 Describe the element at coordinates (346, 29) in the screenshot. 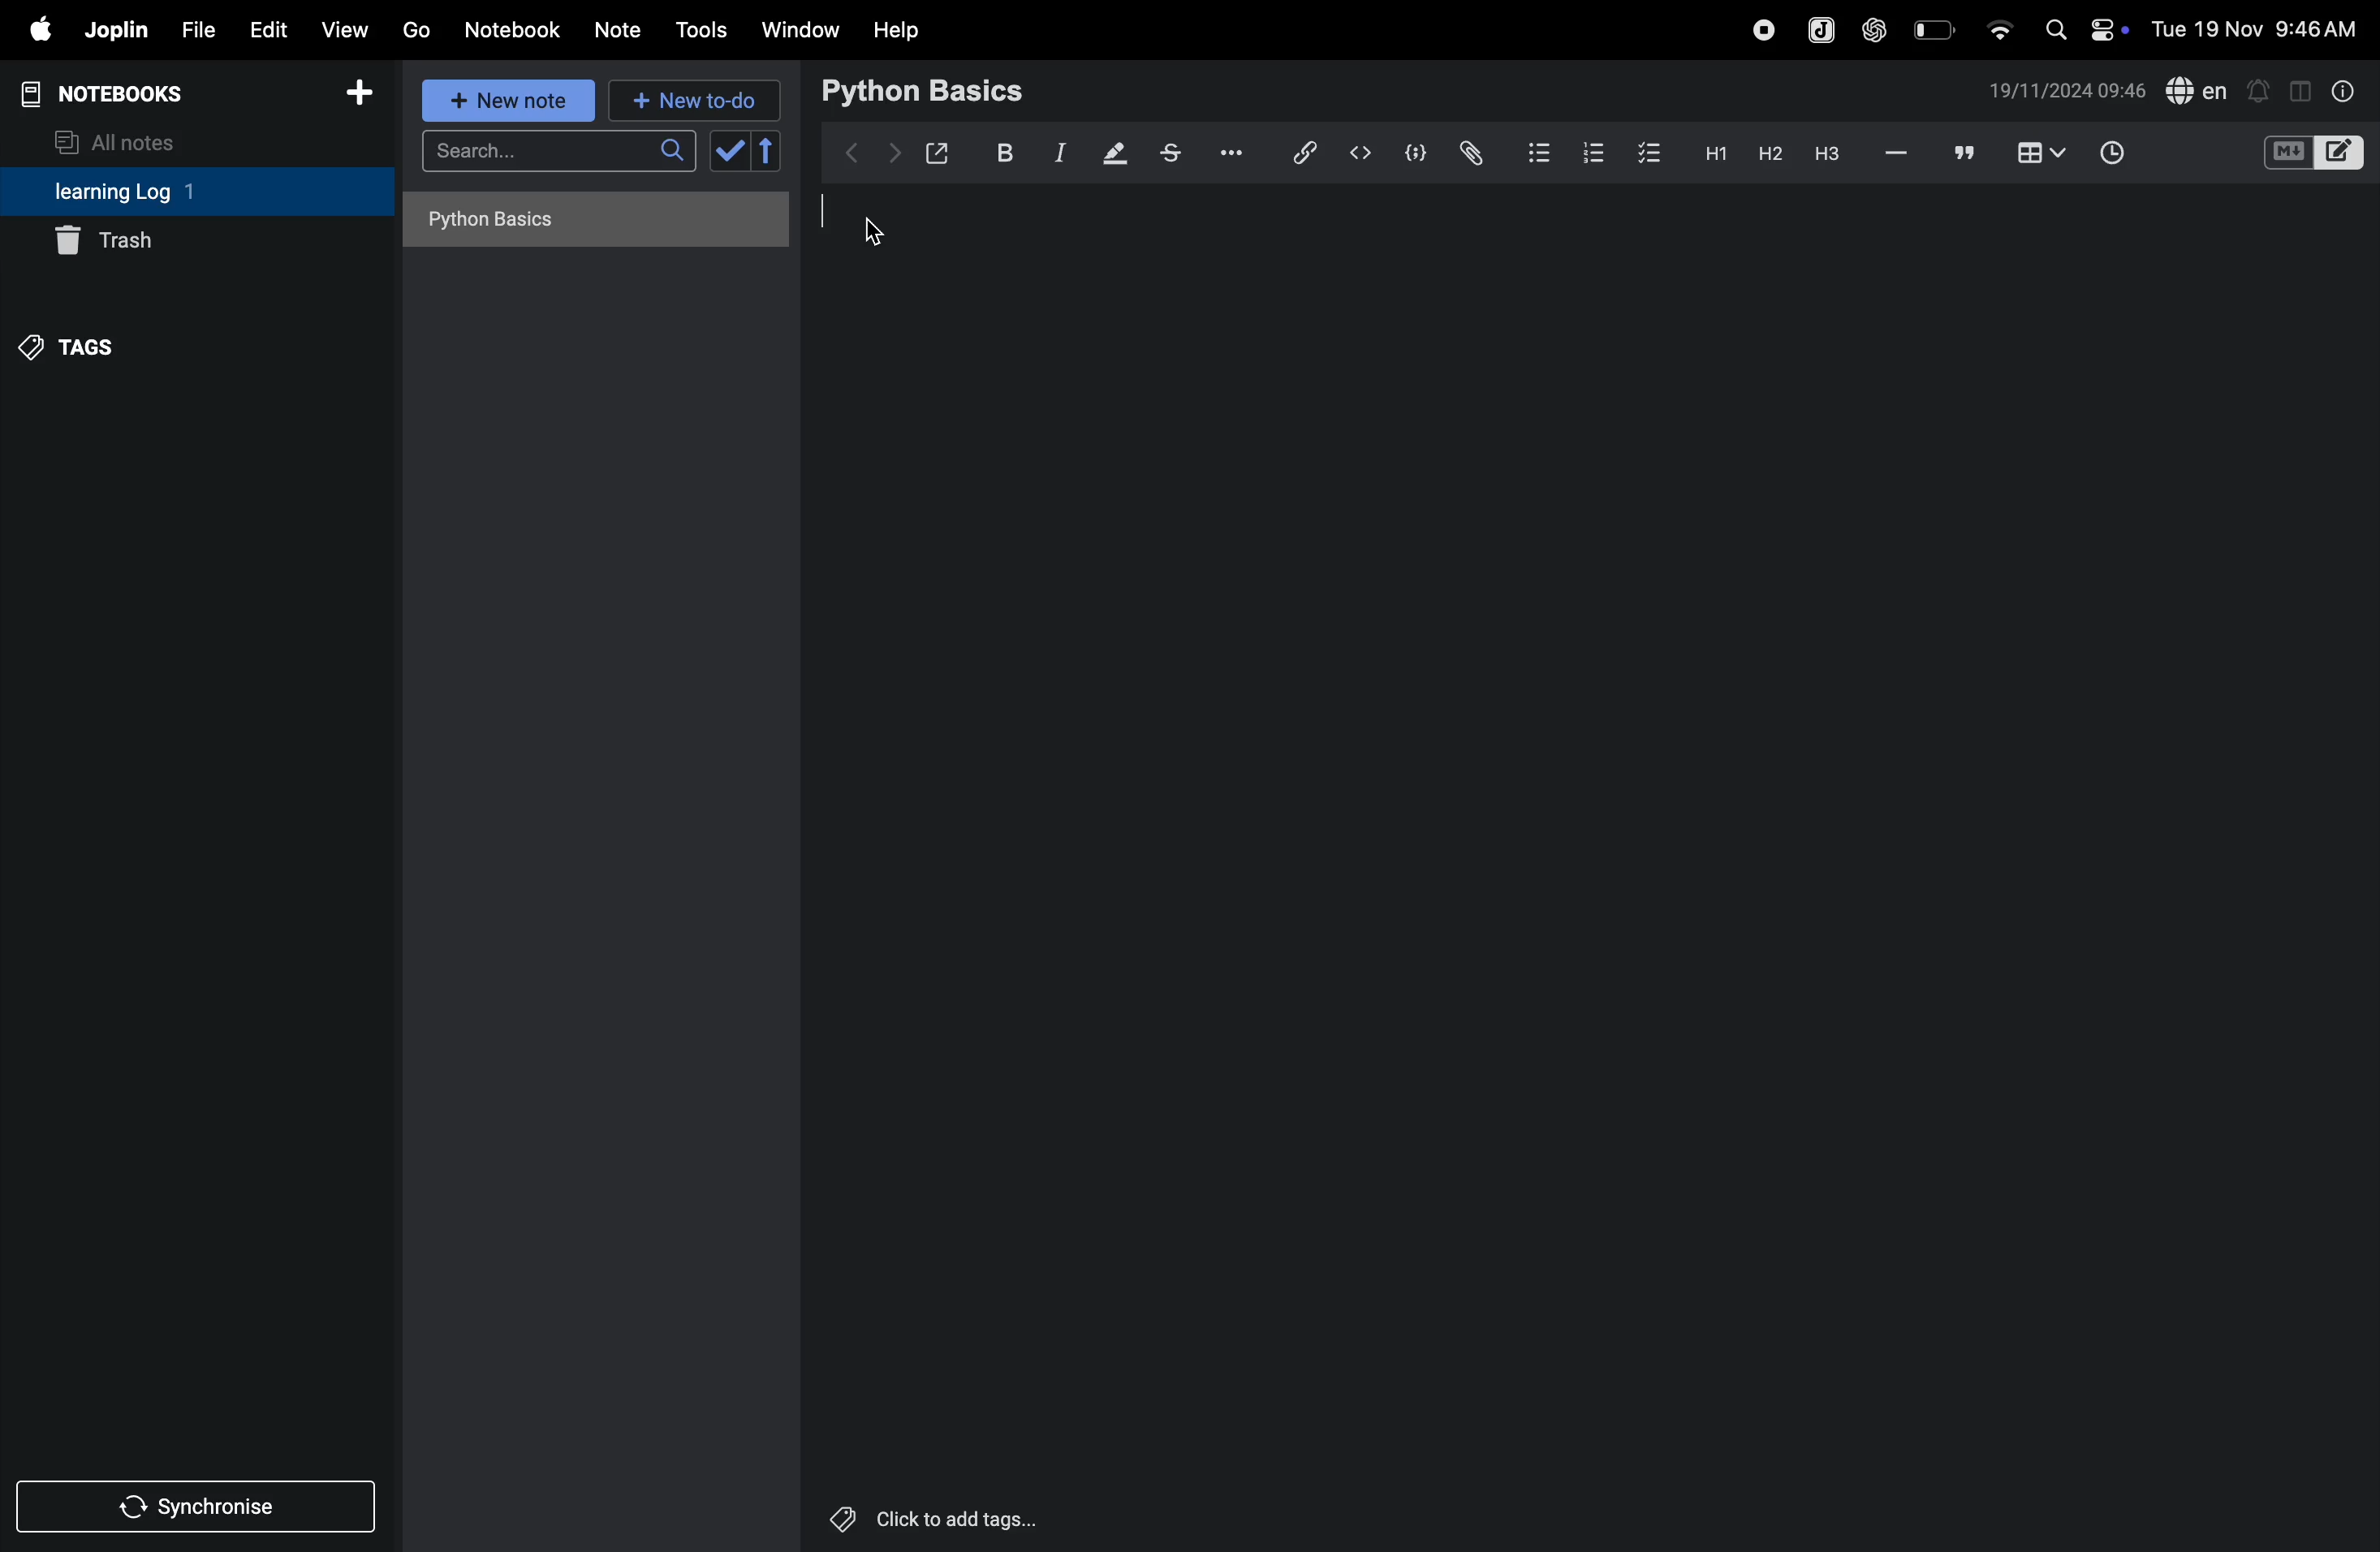

I see `view` at that location.